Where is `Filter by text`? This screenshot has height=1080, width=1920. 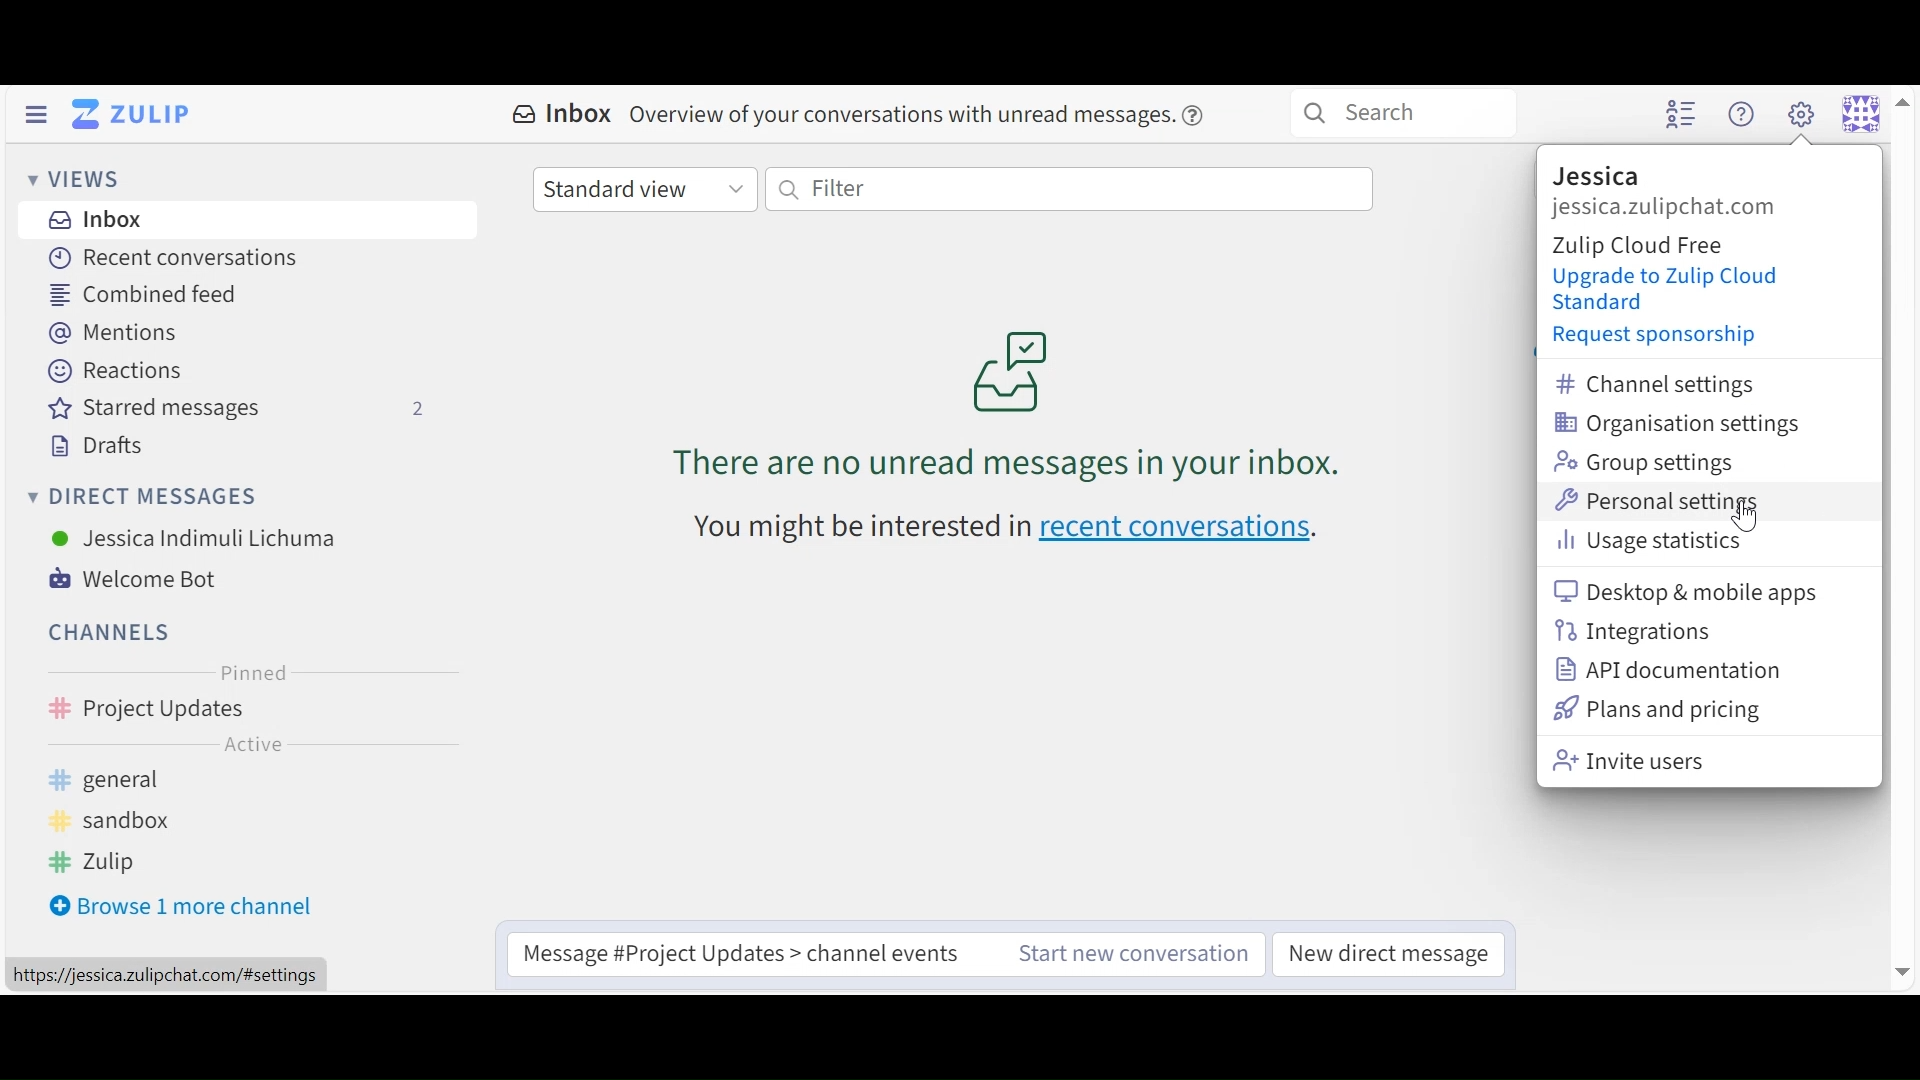 Filter by text is located at coordinates (1072, 188).